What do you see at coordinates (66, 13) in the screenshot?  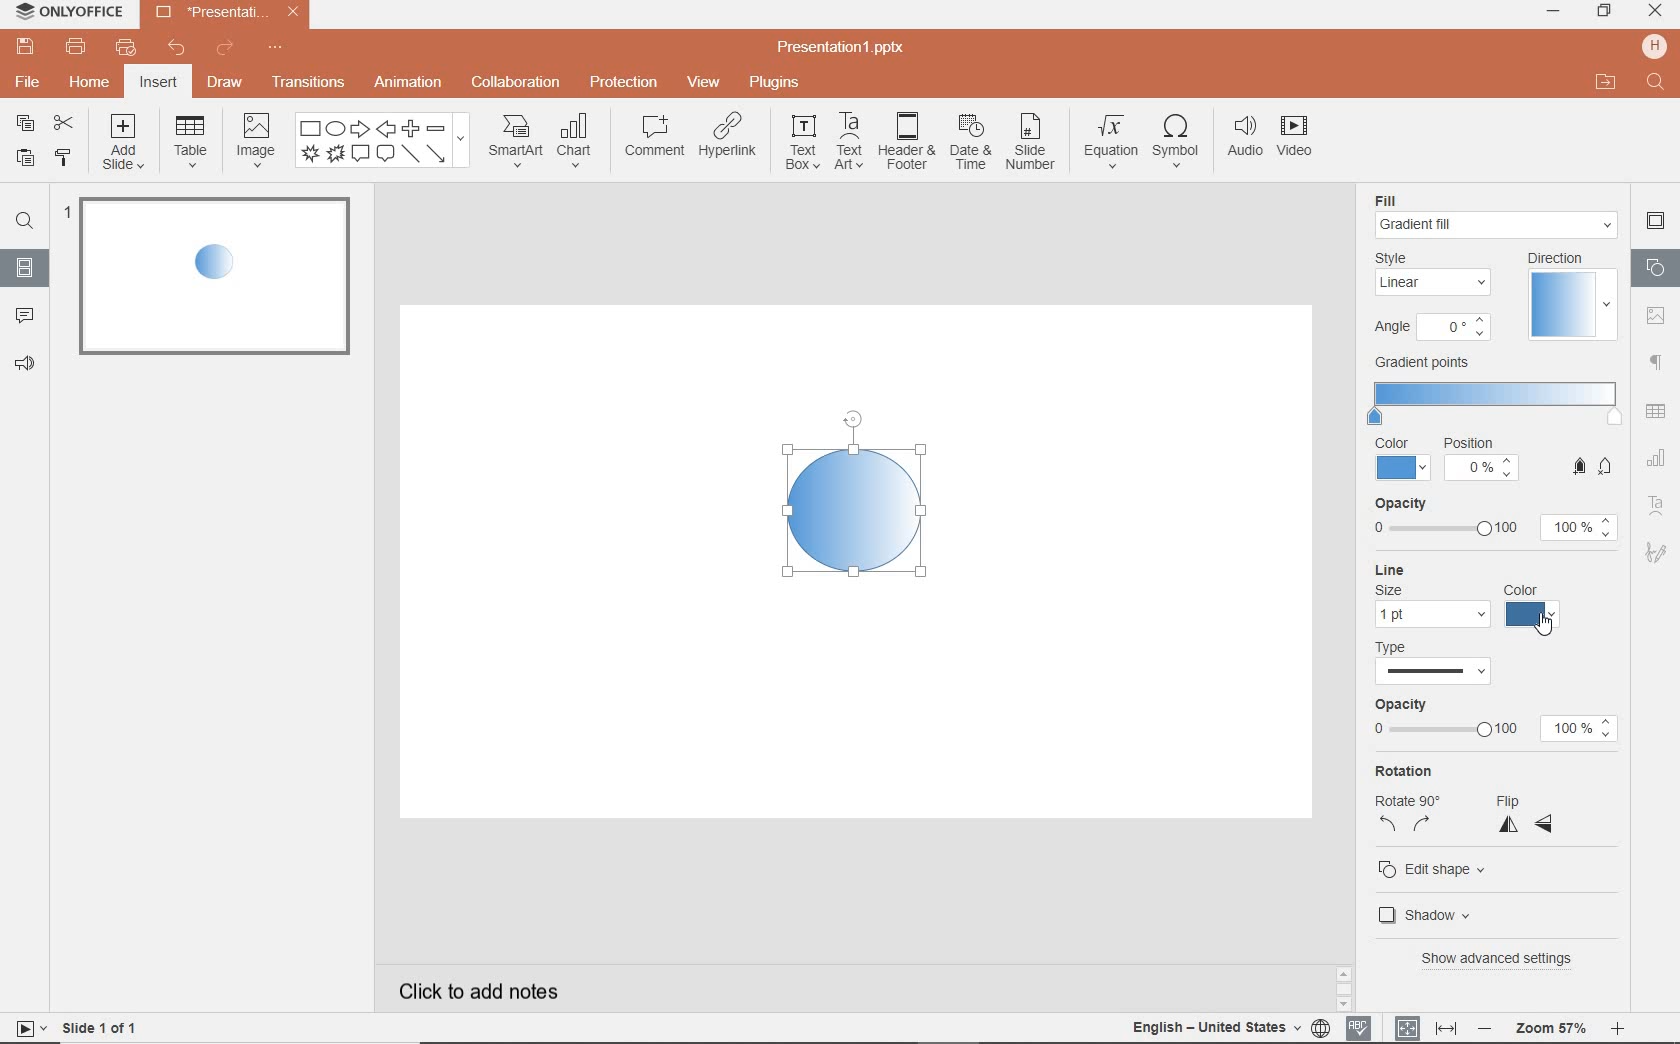 I see `system name` at bounding box center [66, 13].